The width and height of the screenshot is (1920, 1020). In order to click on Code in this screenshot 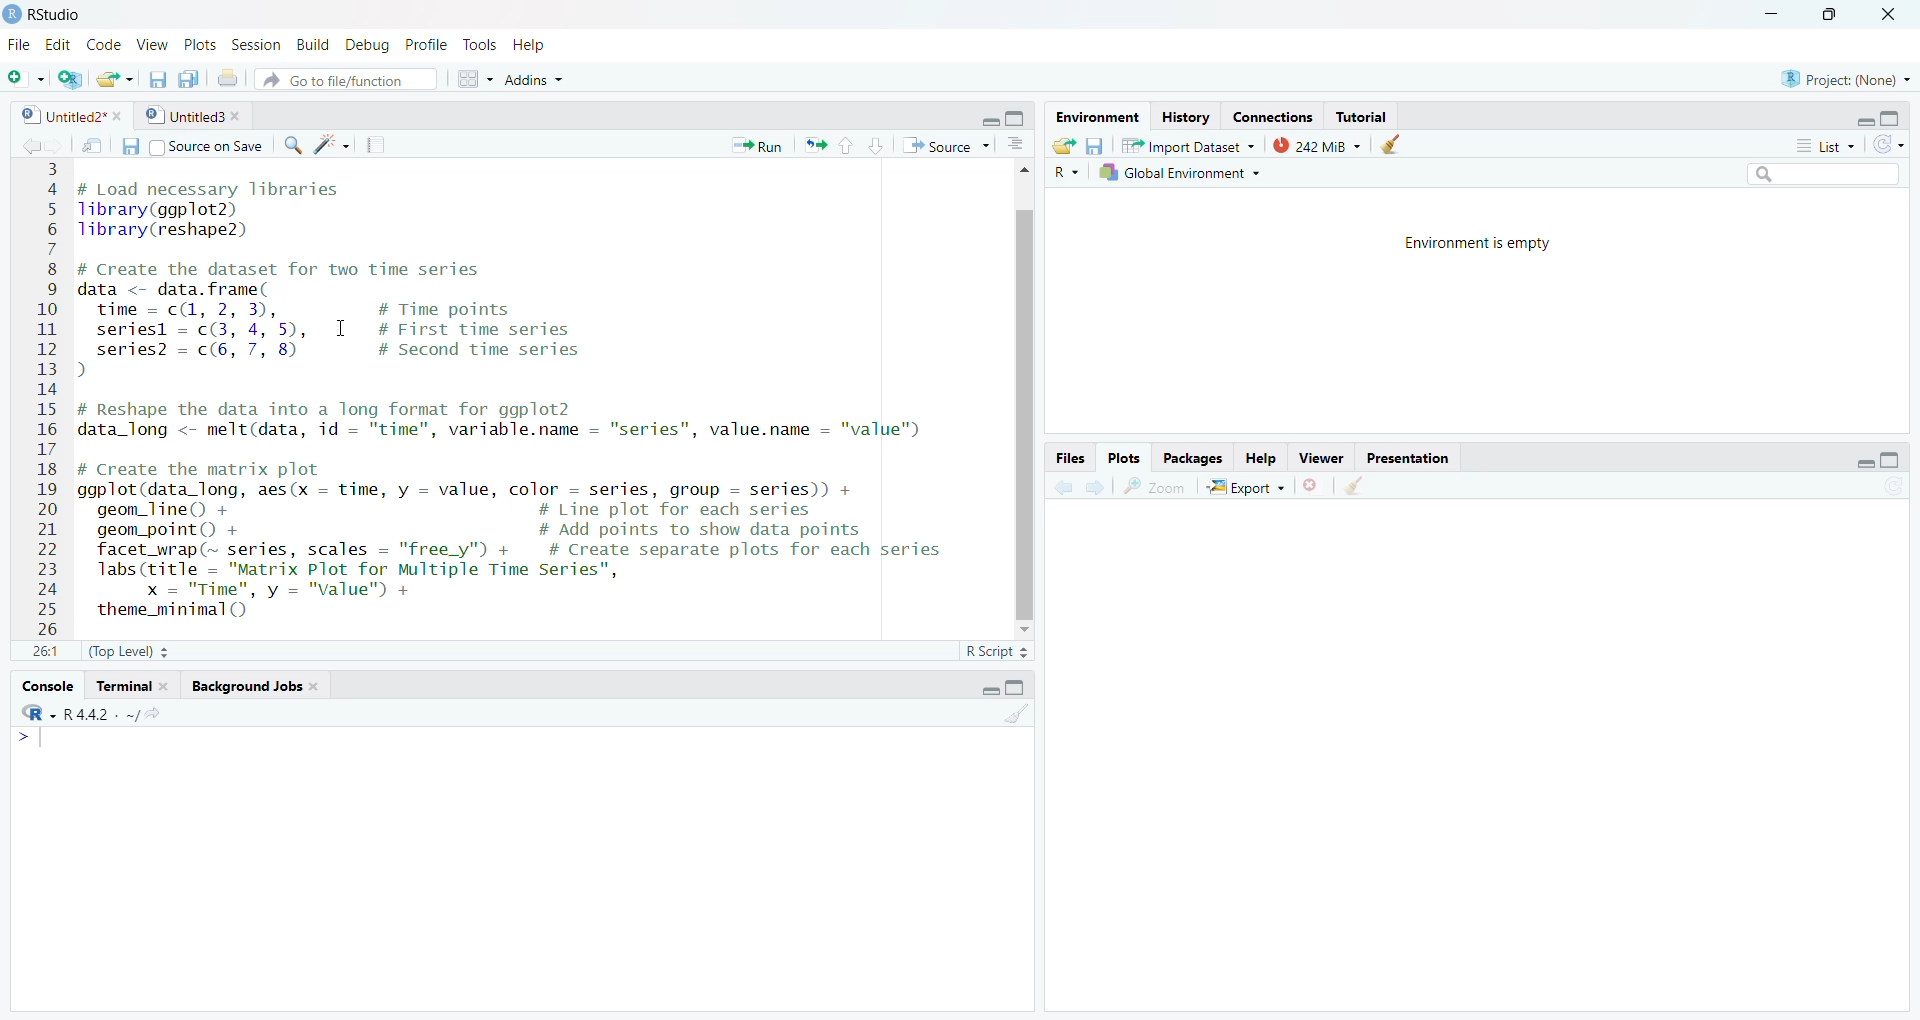, I will do `click(104, 46)`.